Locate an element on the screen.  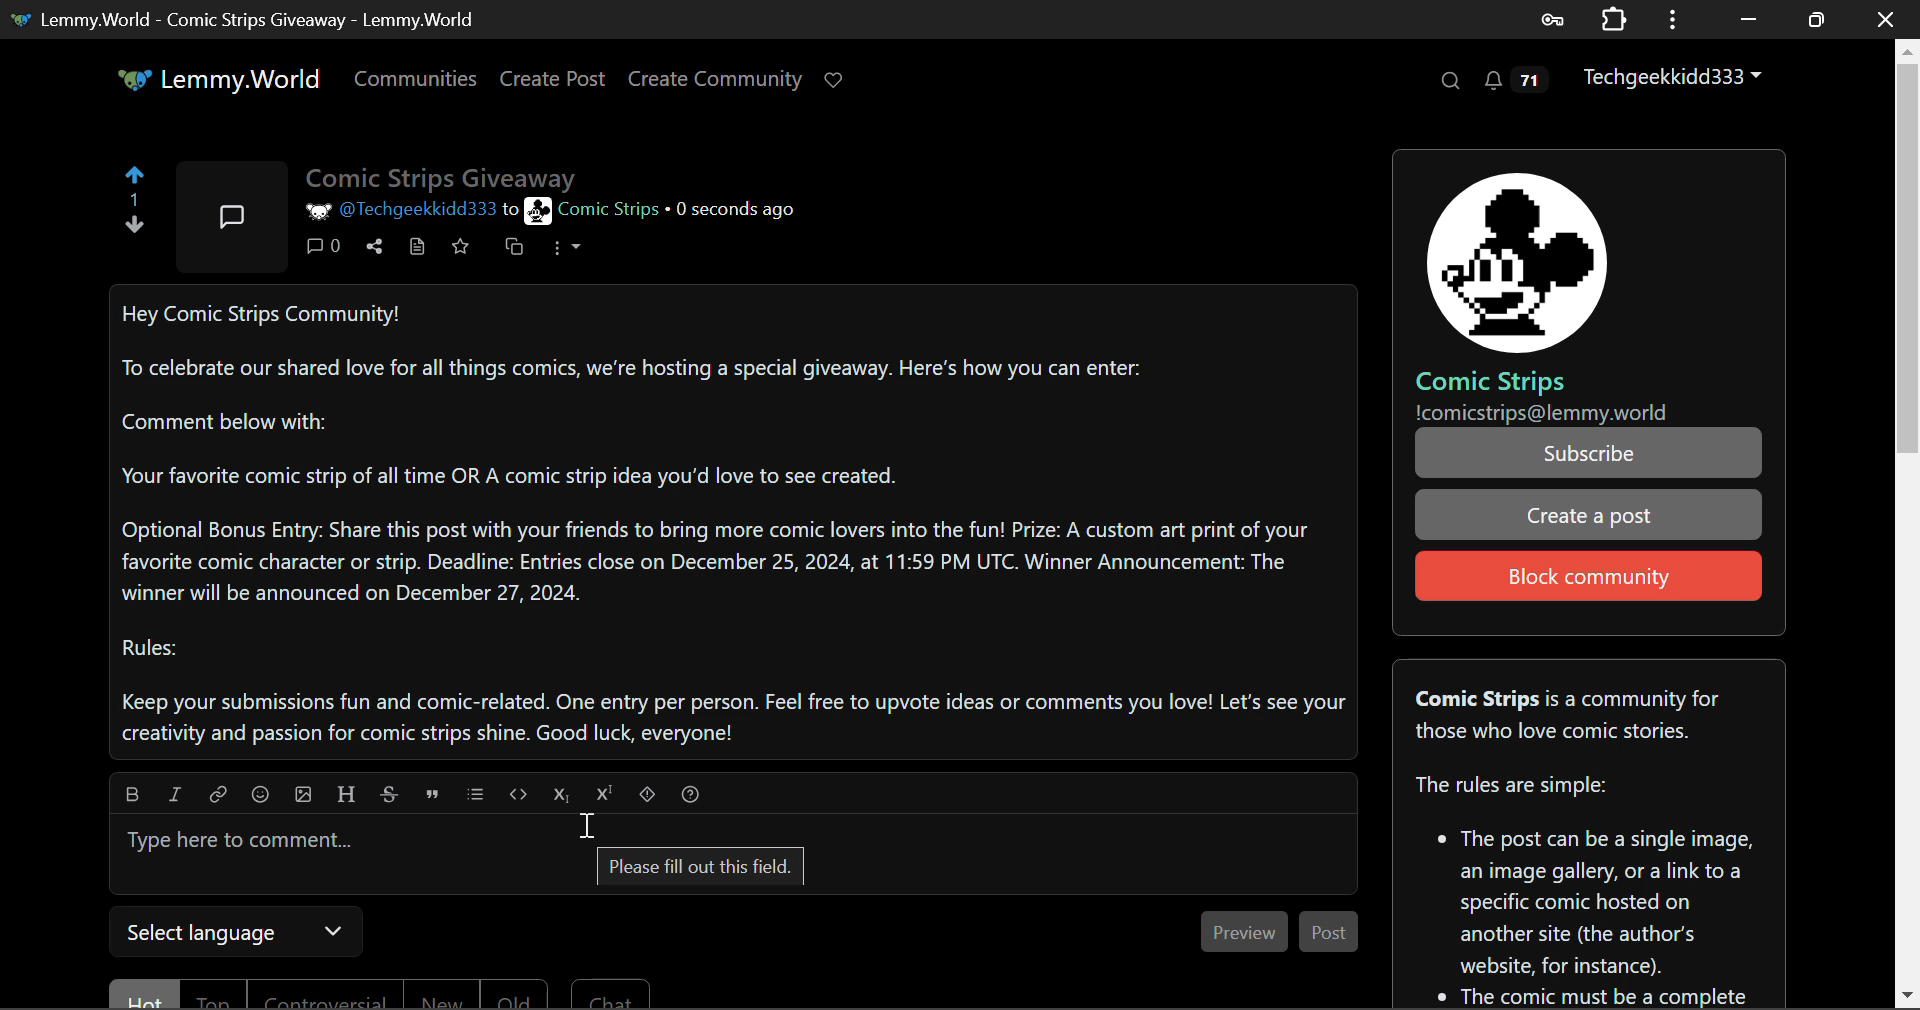
upload image is located at coordinates (305, 789).